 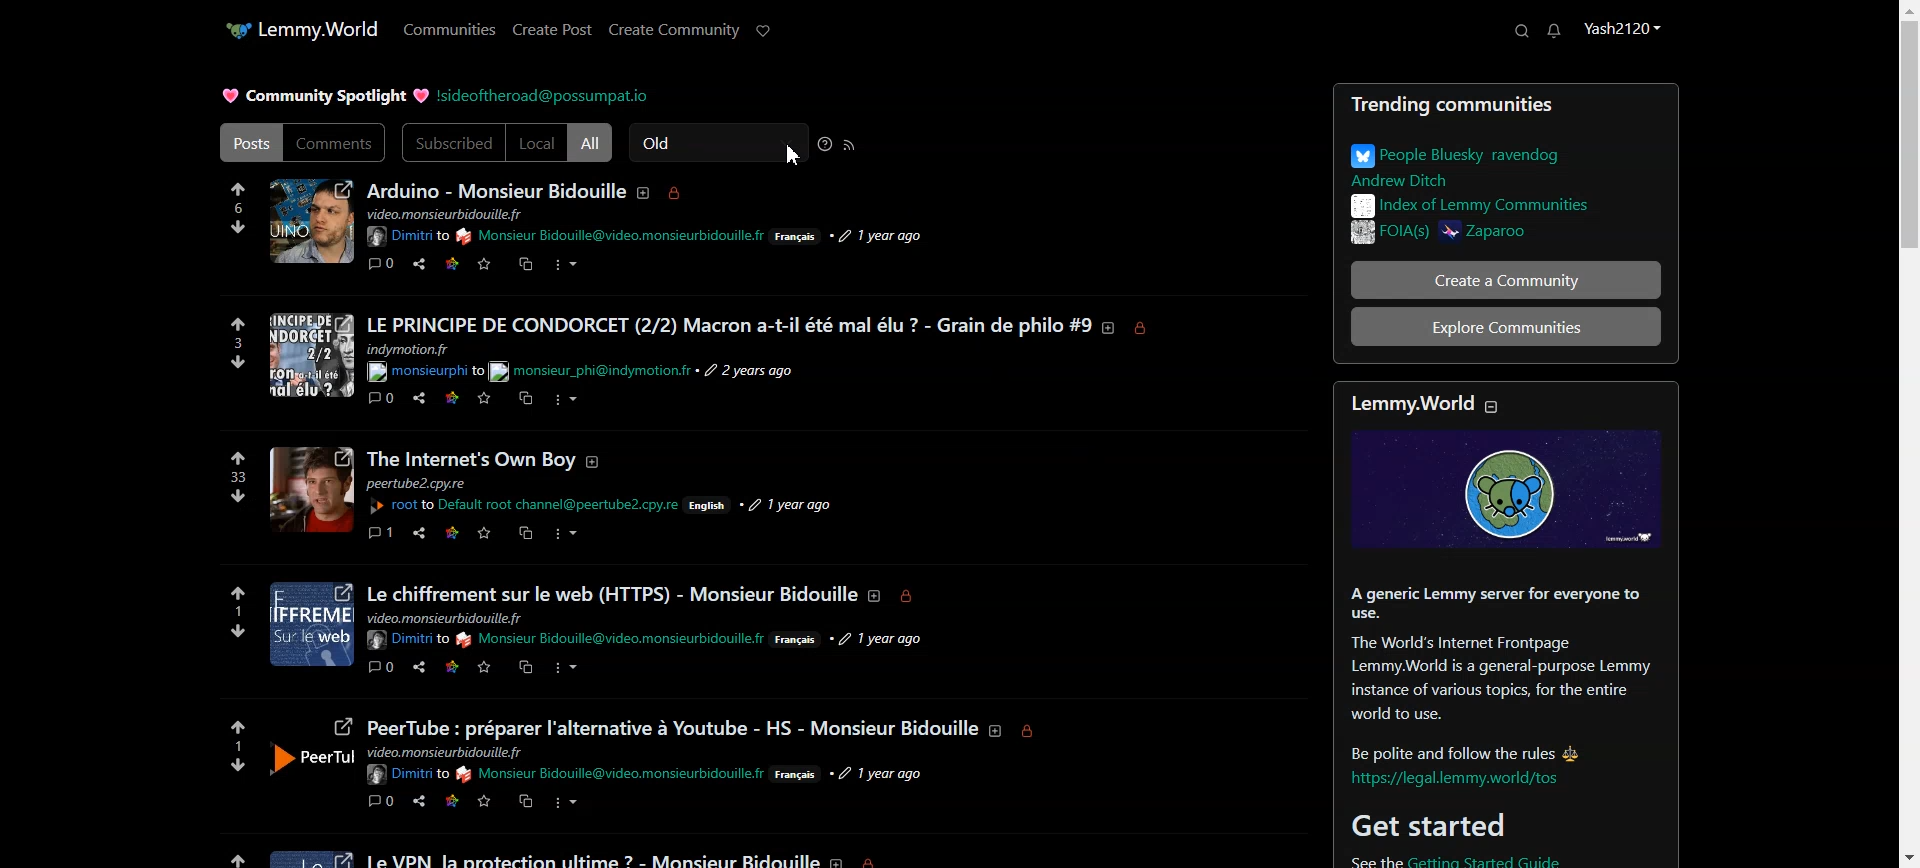 What do you see at coordinates (1110, 327) in the screenshot?
I see `about` at bounding box center [1110, 327].